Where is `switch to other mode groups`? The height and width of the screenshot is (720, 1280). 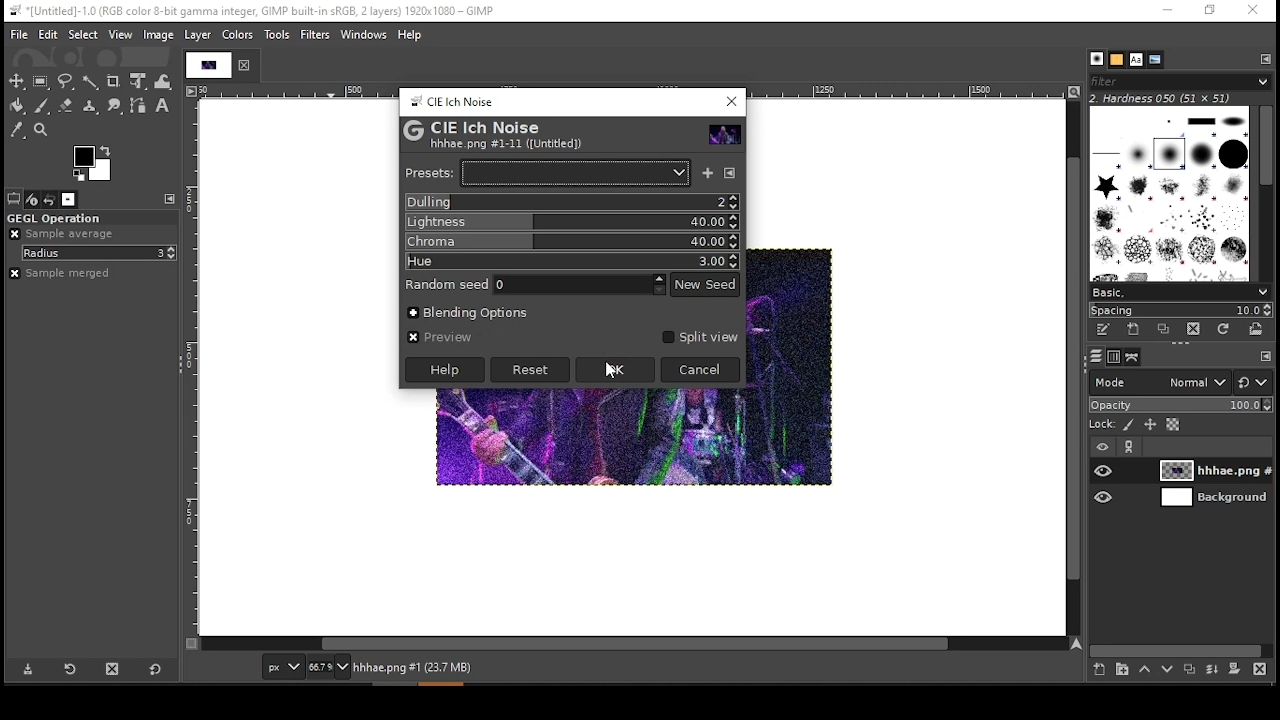
switch to other mode groups is located at coordinates (1254, 381).